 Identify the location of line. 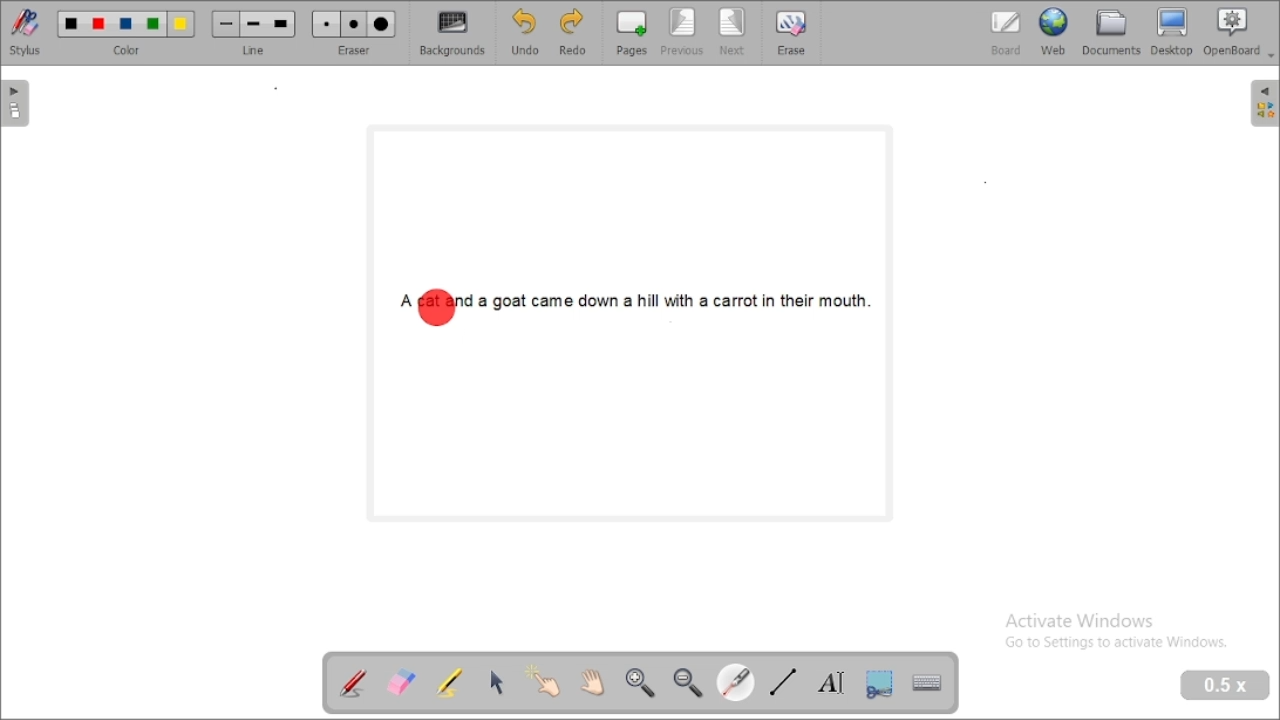
(253, 34).